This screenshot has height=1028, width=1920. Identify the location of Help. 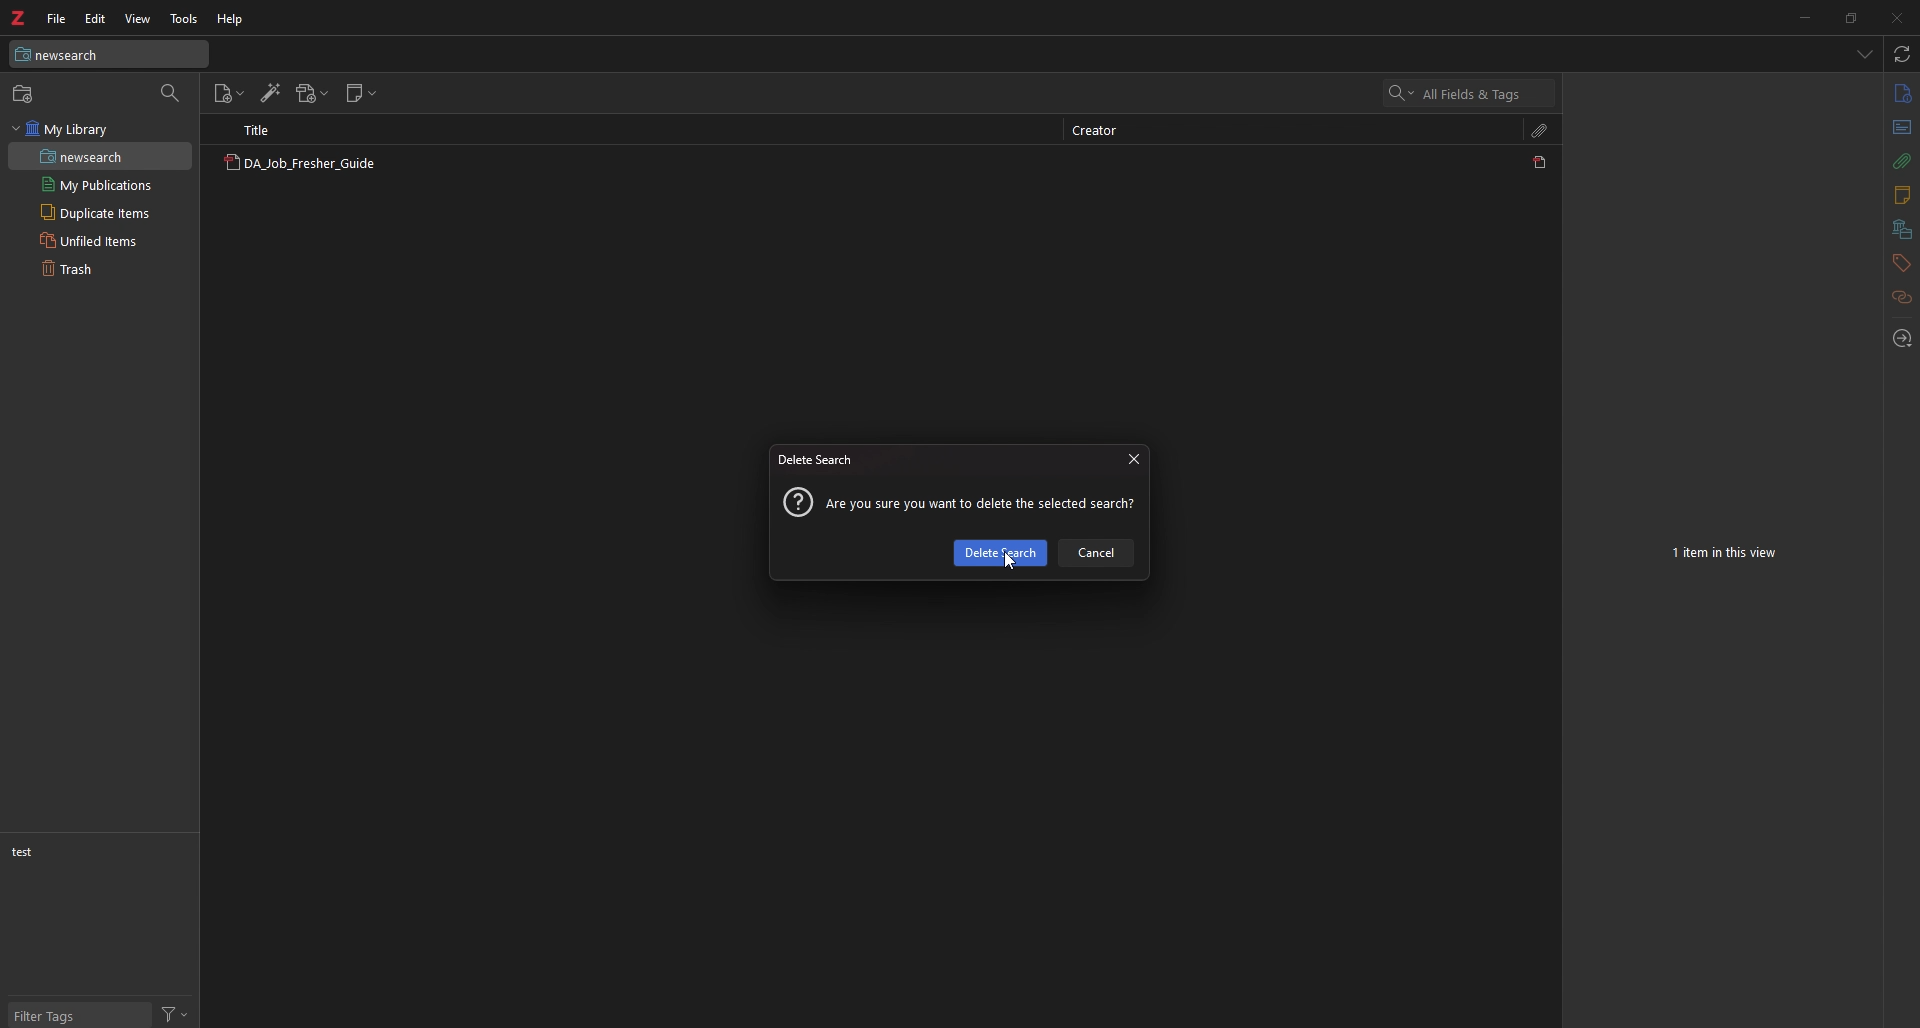
(224, 18).